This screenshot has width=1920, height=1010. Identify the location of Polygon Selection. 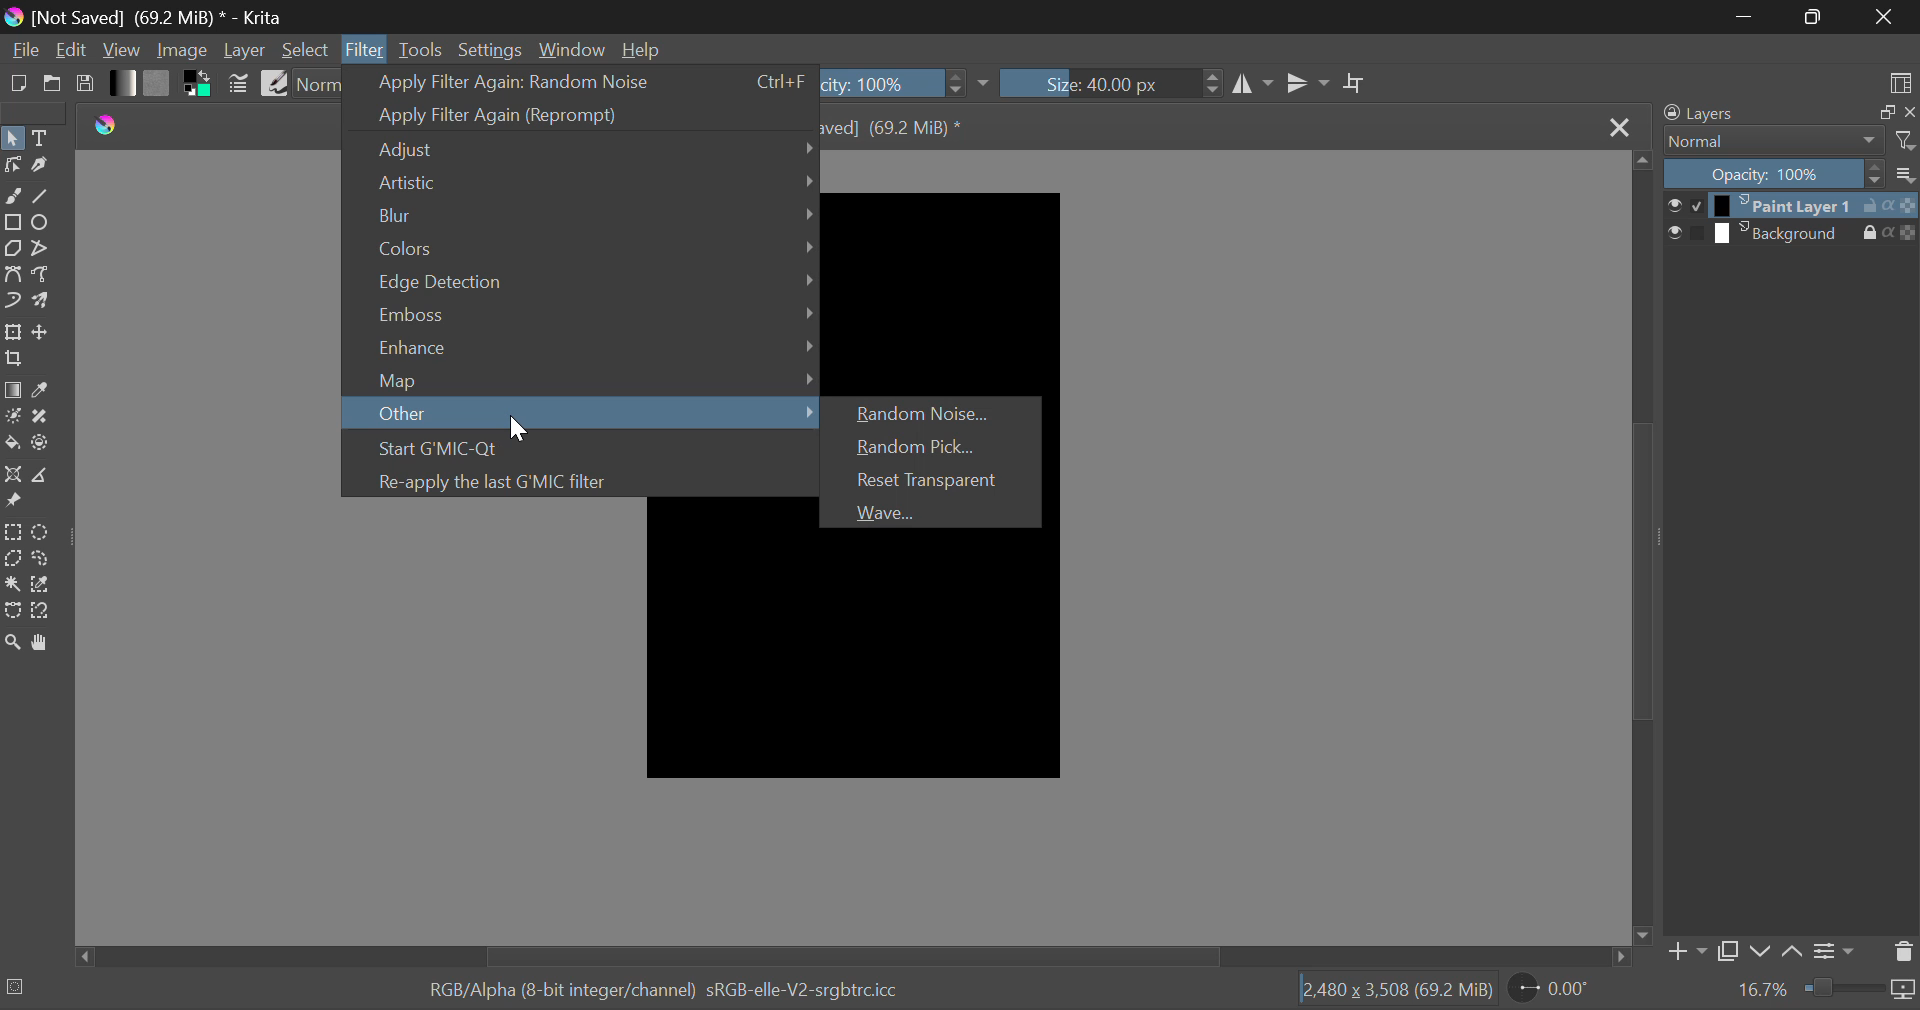
(12, 559).